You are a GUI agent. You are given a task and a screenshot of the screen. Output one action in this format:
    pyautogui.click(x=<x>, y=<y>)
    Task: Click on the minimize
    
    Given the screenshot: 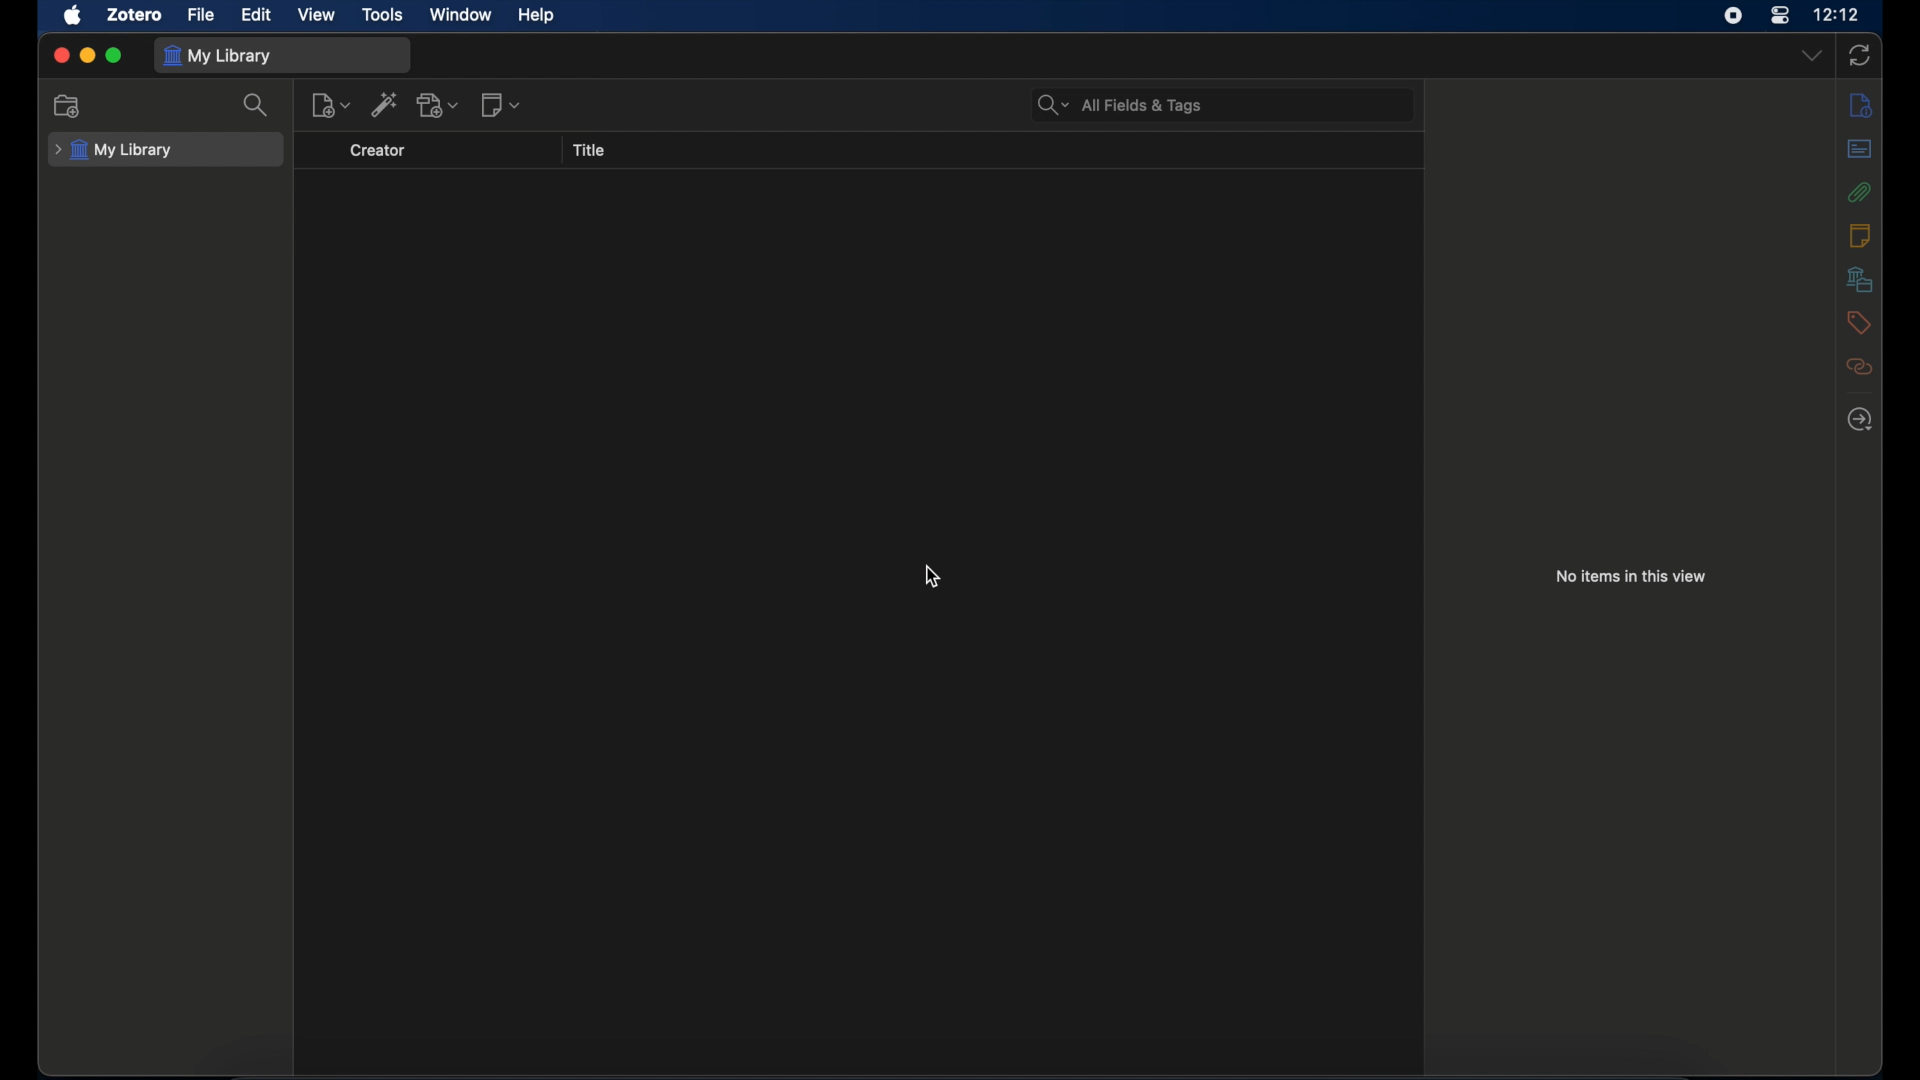 What is the action you would take?
    pyautogui.click(x=88, y=56)
    